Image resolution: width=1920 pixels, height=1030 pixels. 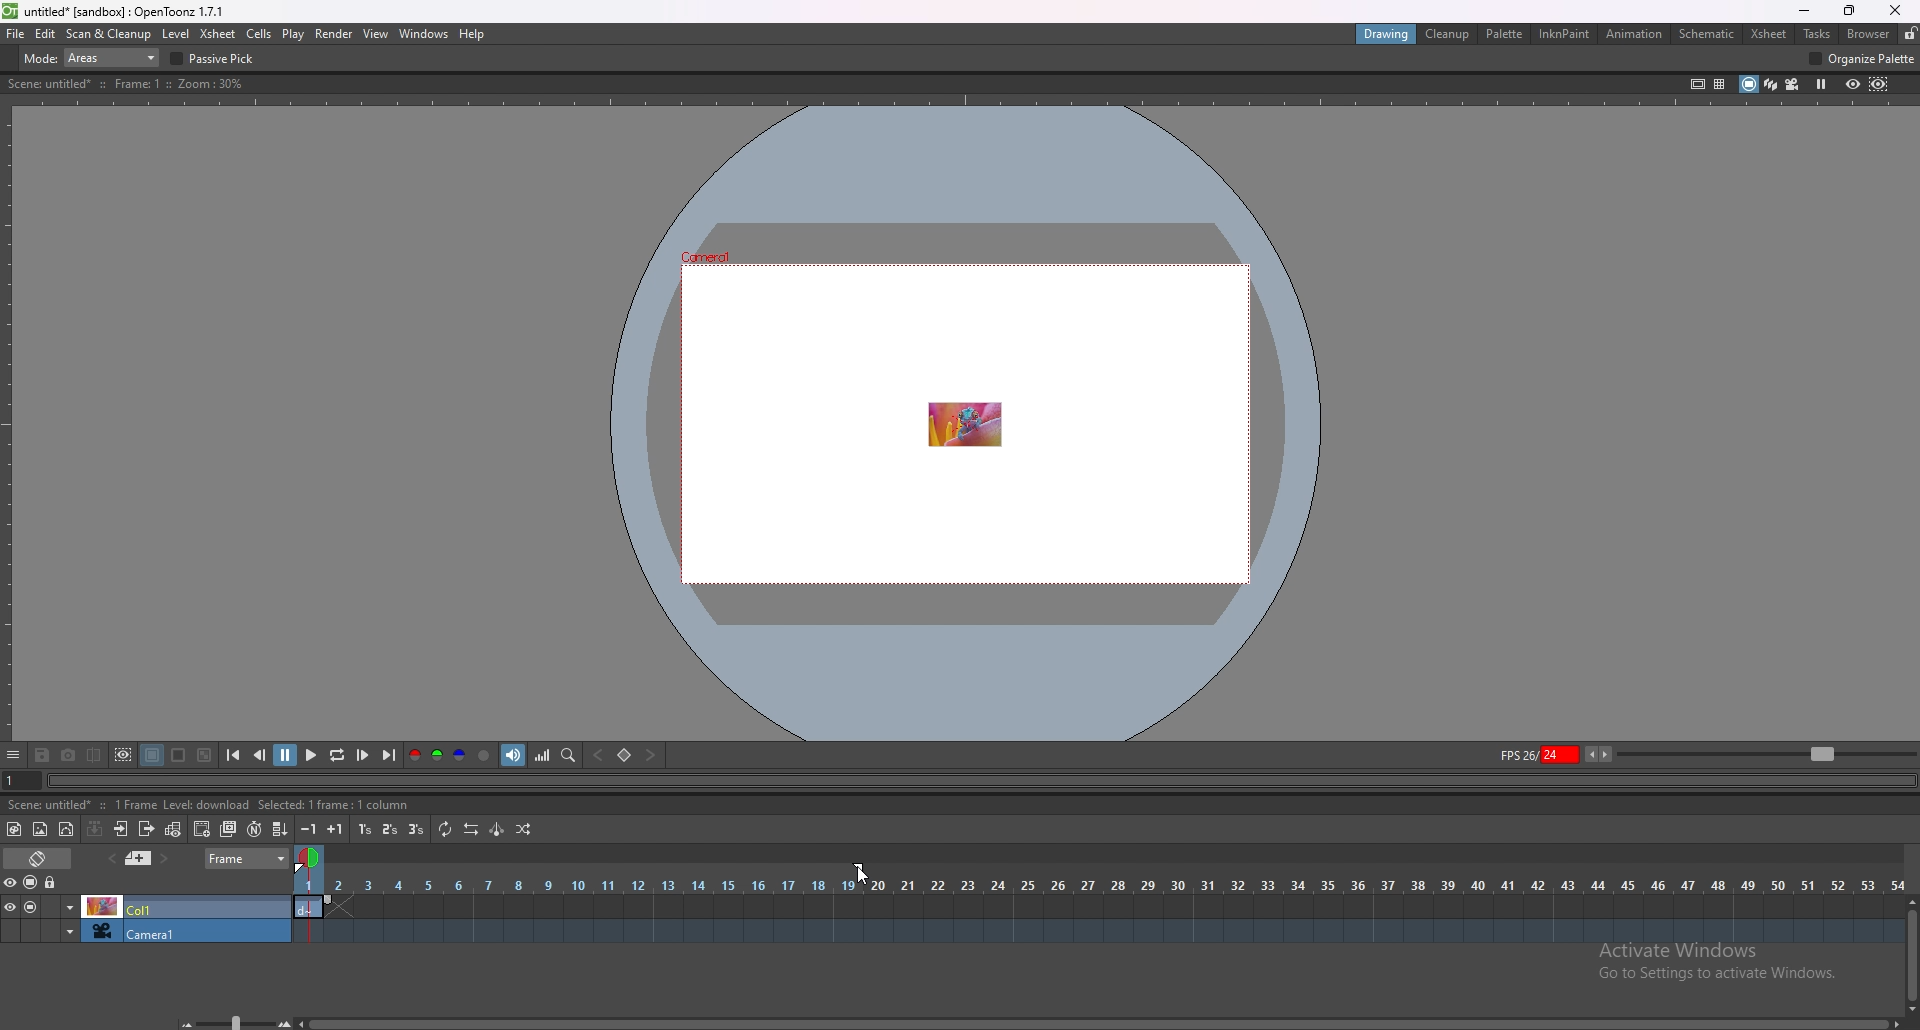 I want to click on next memo, so click(x=164, y=859).